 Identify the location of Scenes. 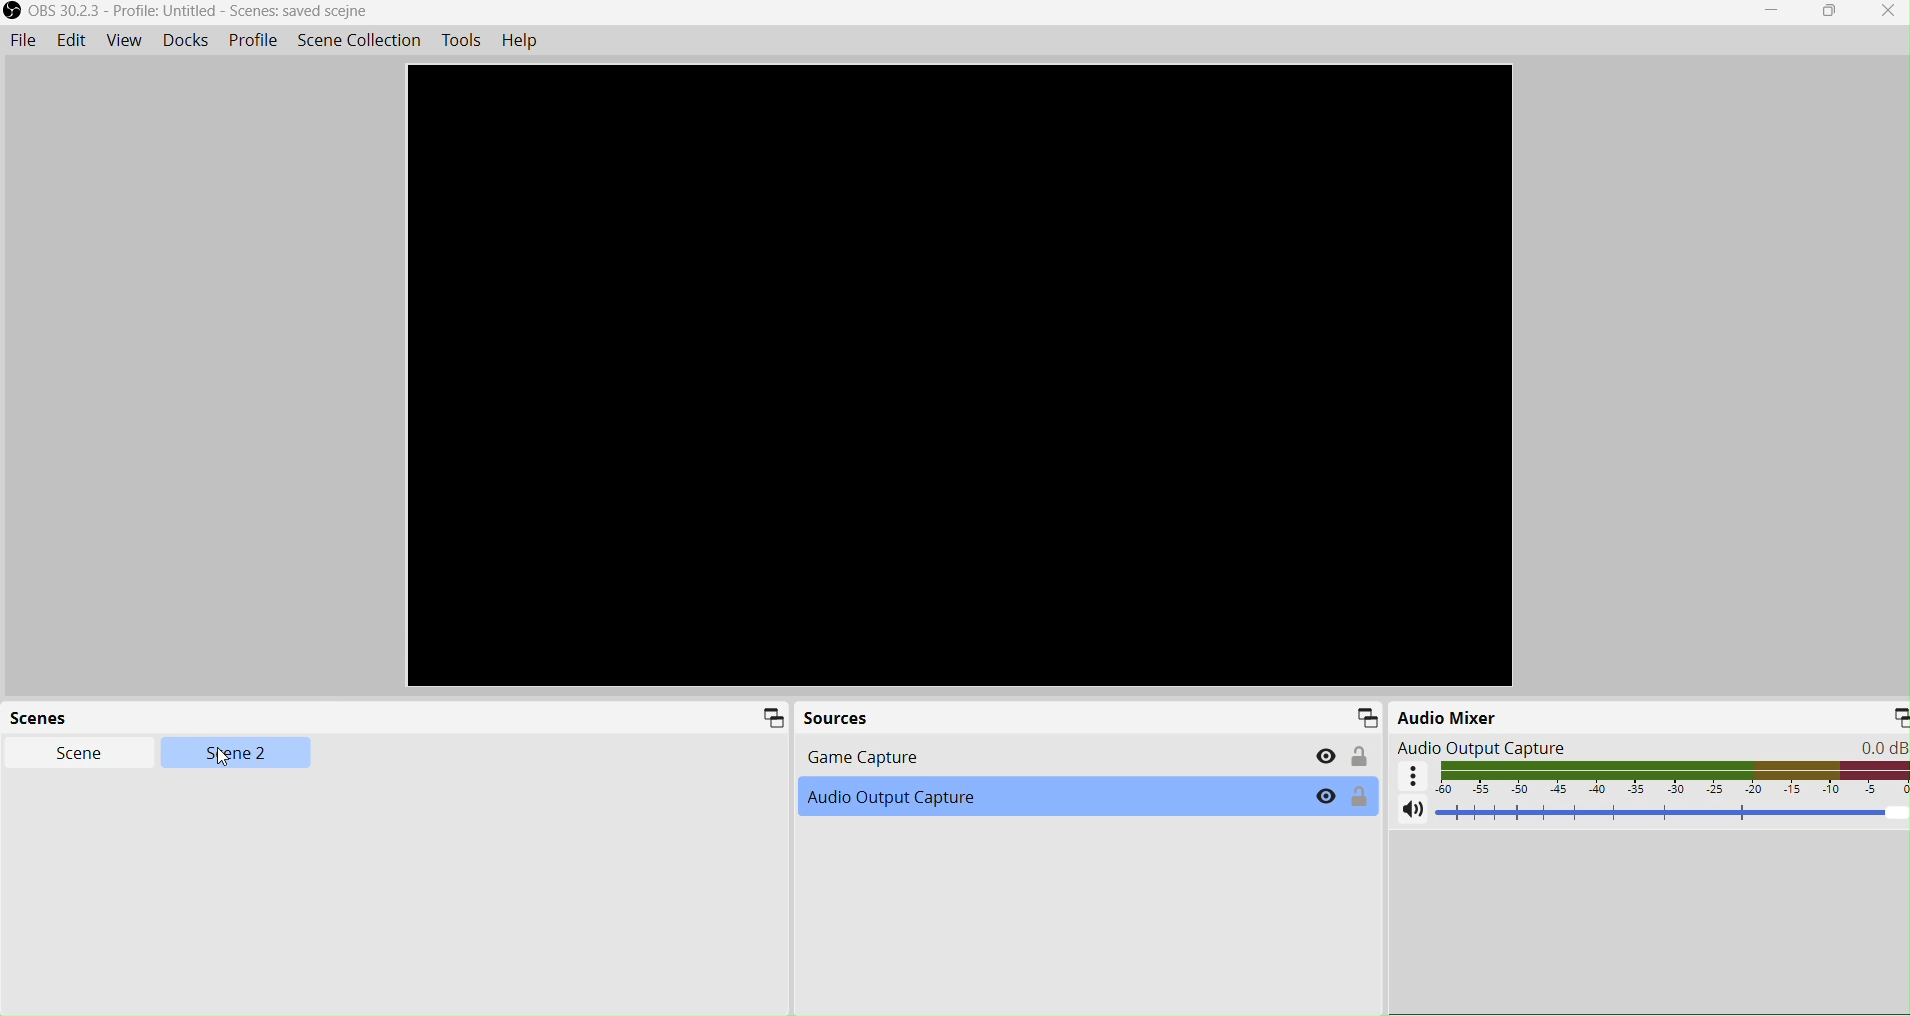
(45, 717).